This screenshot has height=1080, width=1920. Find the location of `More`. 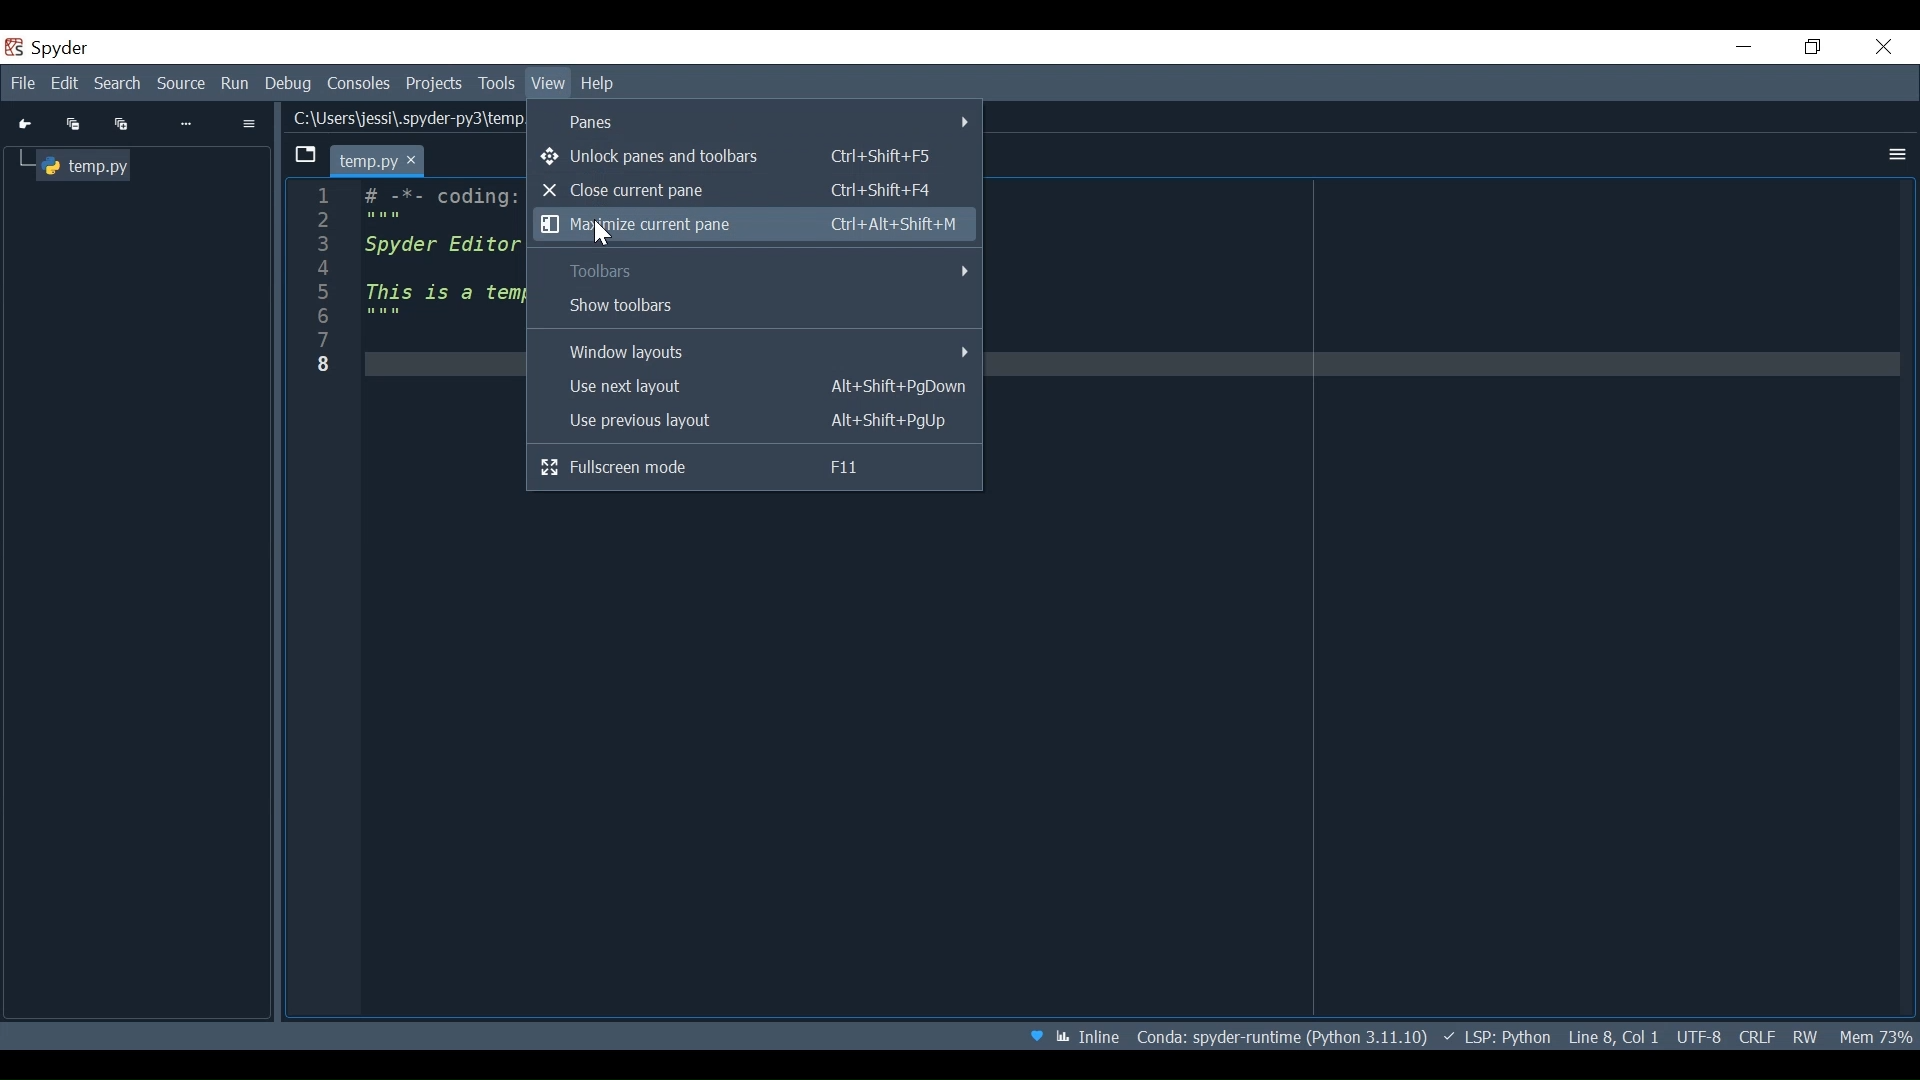

More is located at coordinates (187, 124).